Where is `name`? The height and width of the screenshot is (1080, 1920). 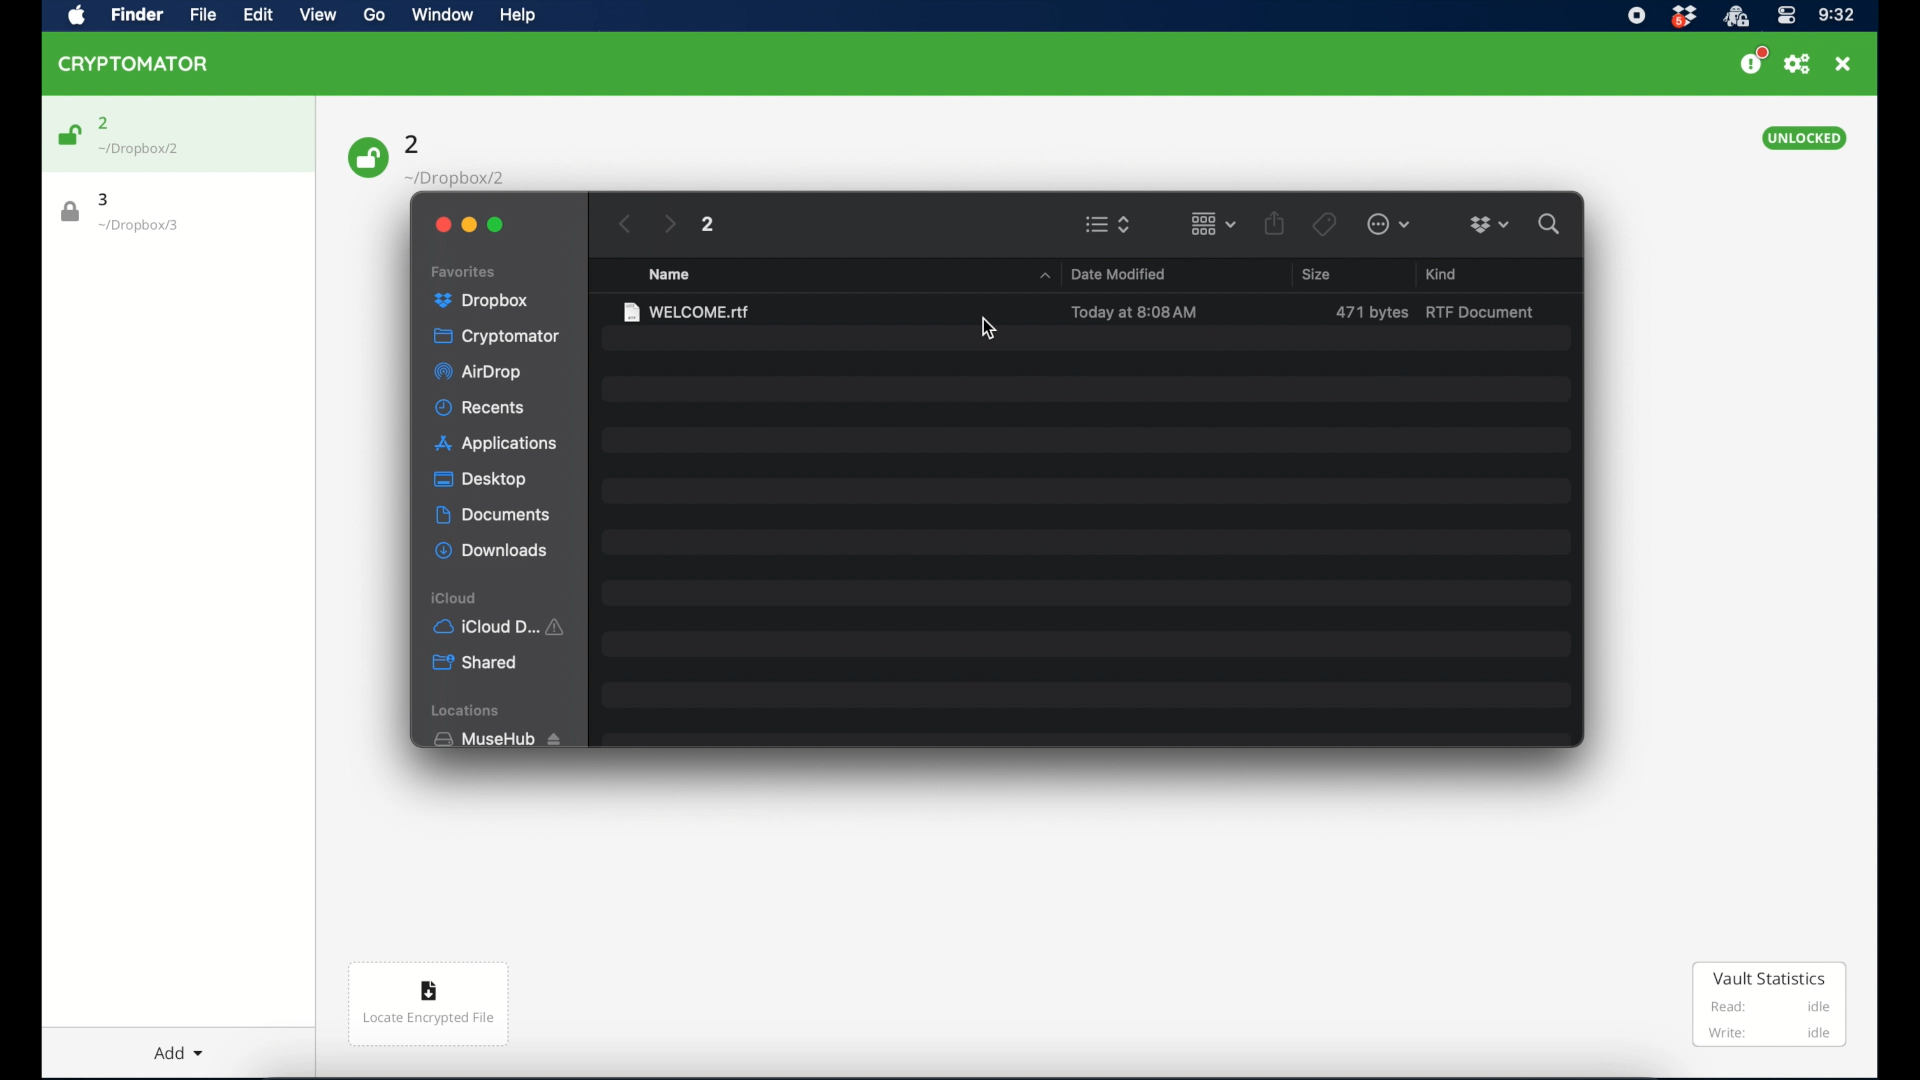 name is located at coordinates (671, 275).